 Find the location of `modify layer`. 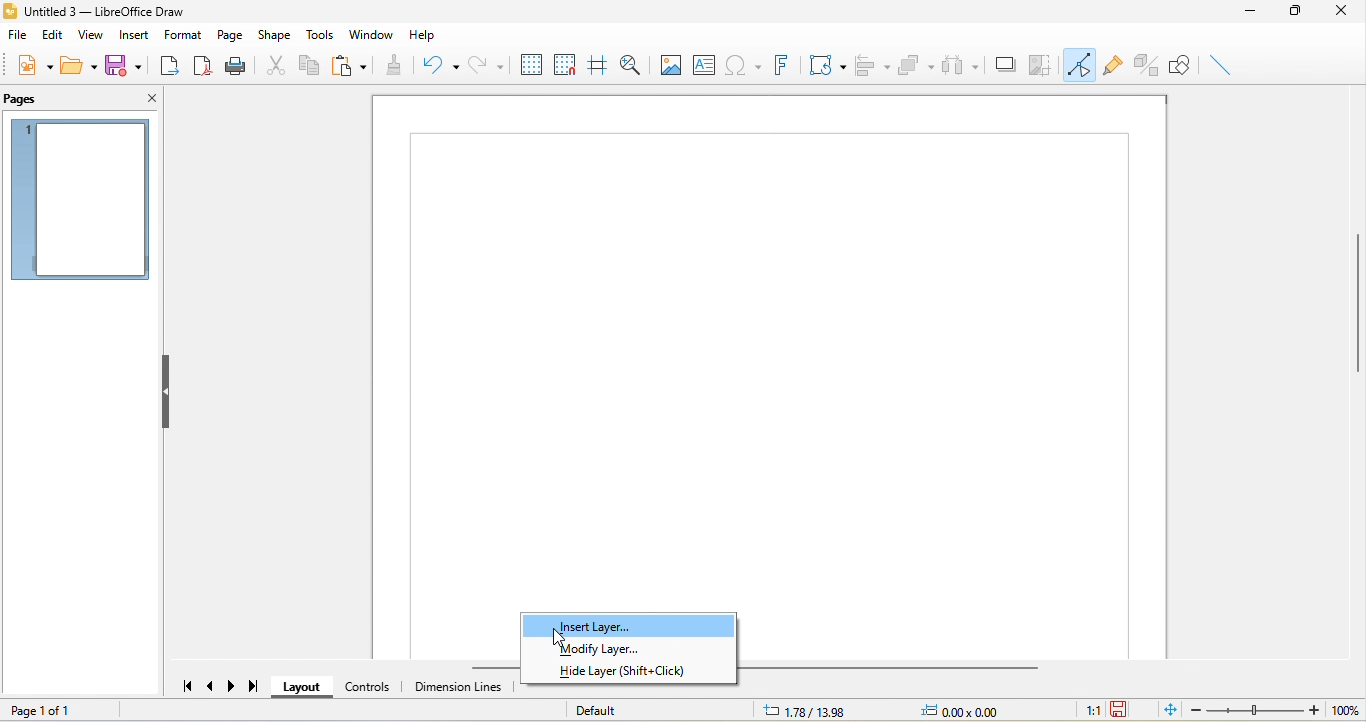

modify layer is located at coordinates (618, 649).